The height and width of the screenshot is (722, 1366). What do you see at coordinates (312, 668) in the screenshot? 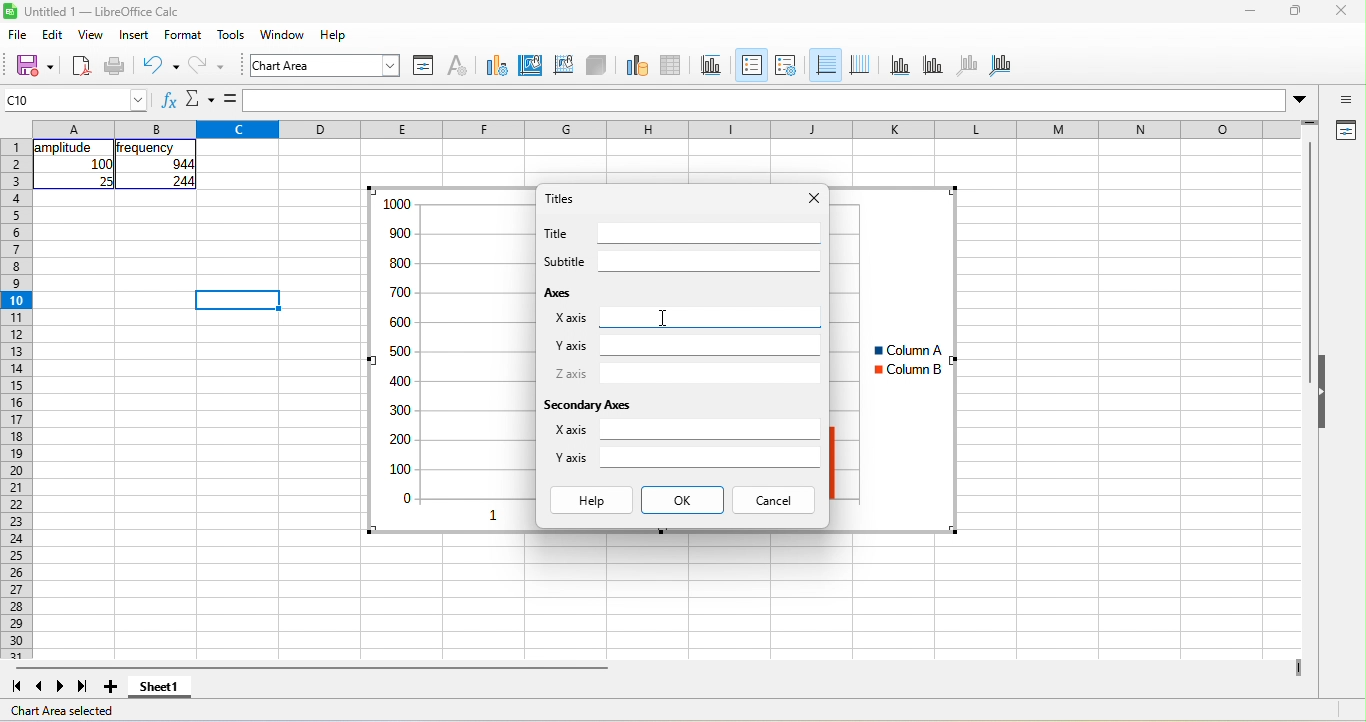
I see `horizontal scroll bar` at bounding box center [312, 668].